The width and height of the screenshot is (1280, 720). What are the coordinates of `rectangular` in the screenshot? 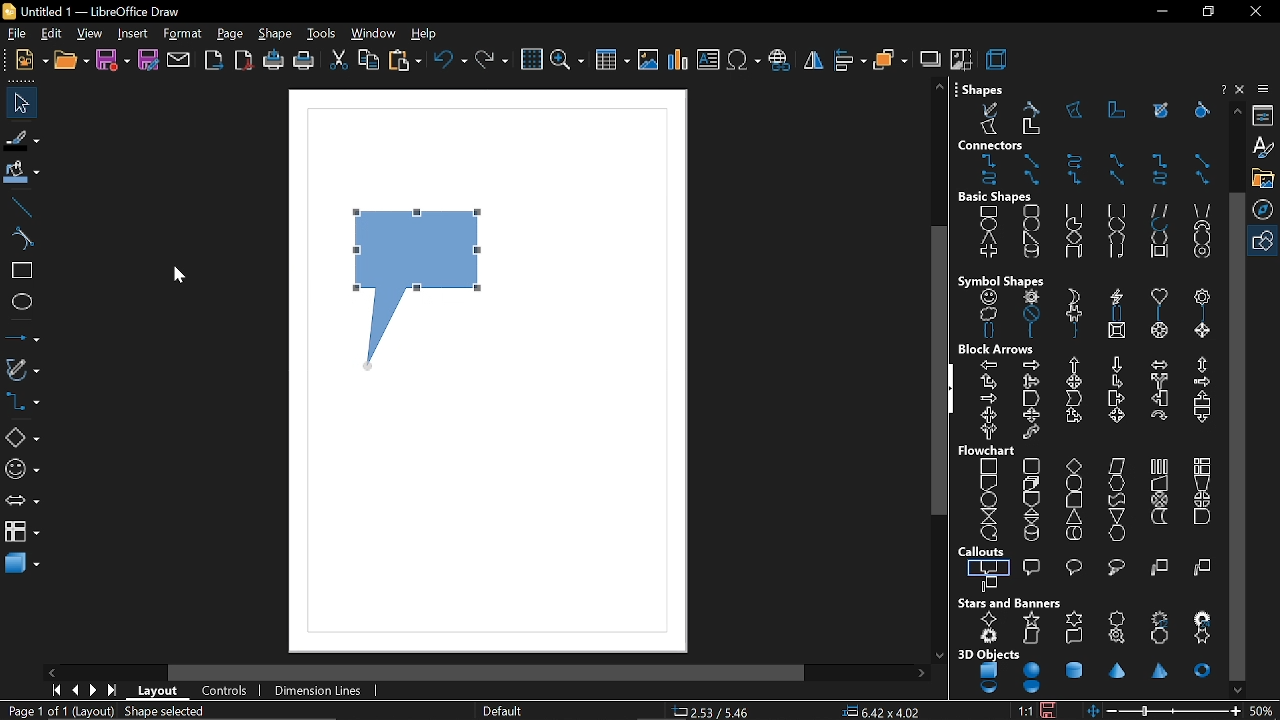 It's located at (990, 566).